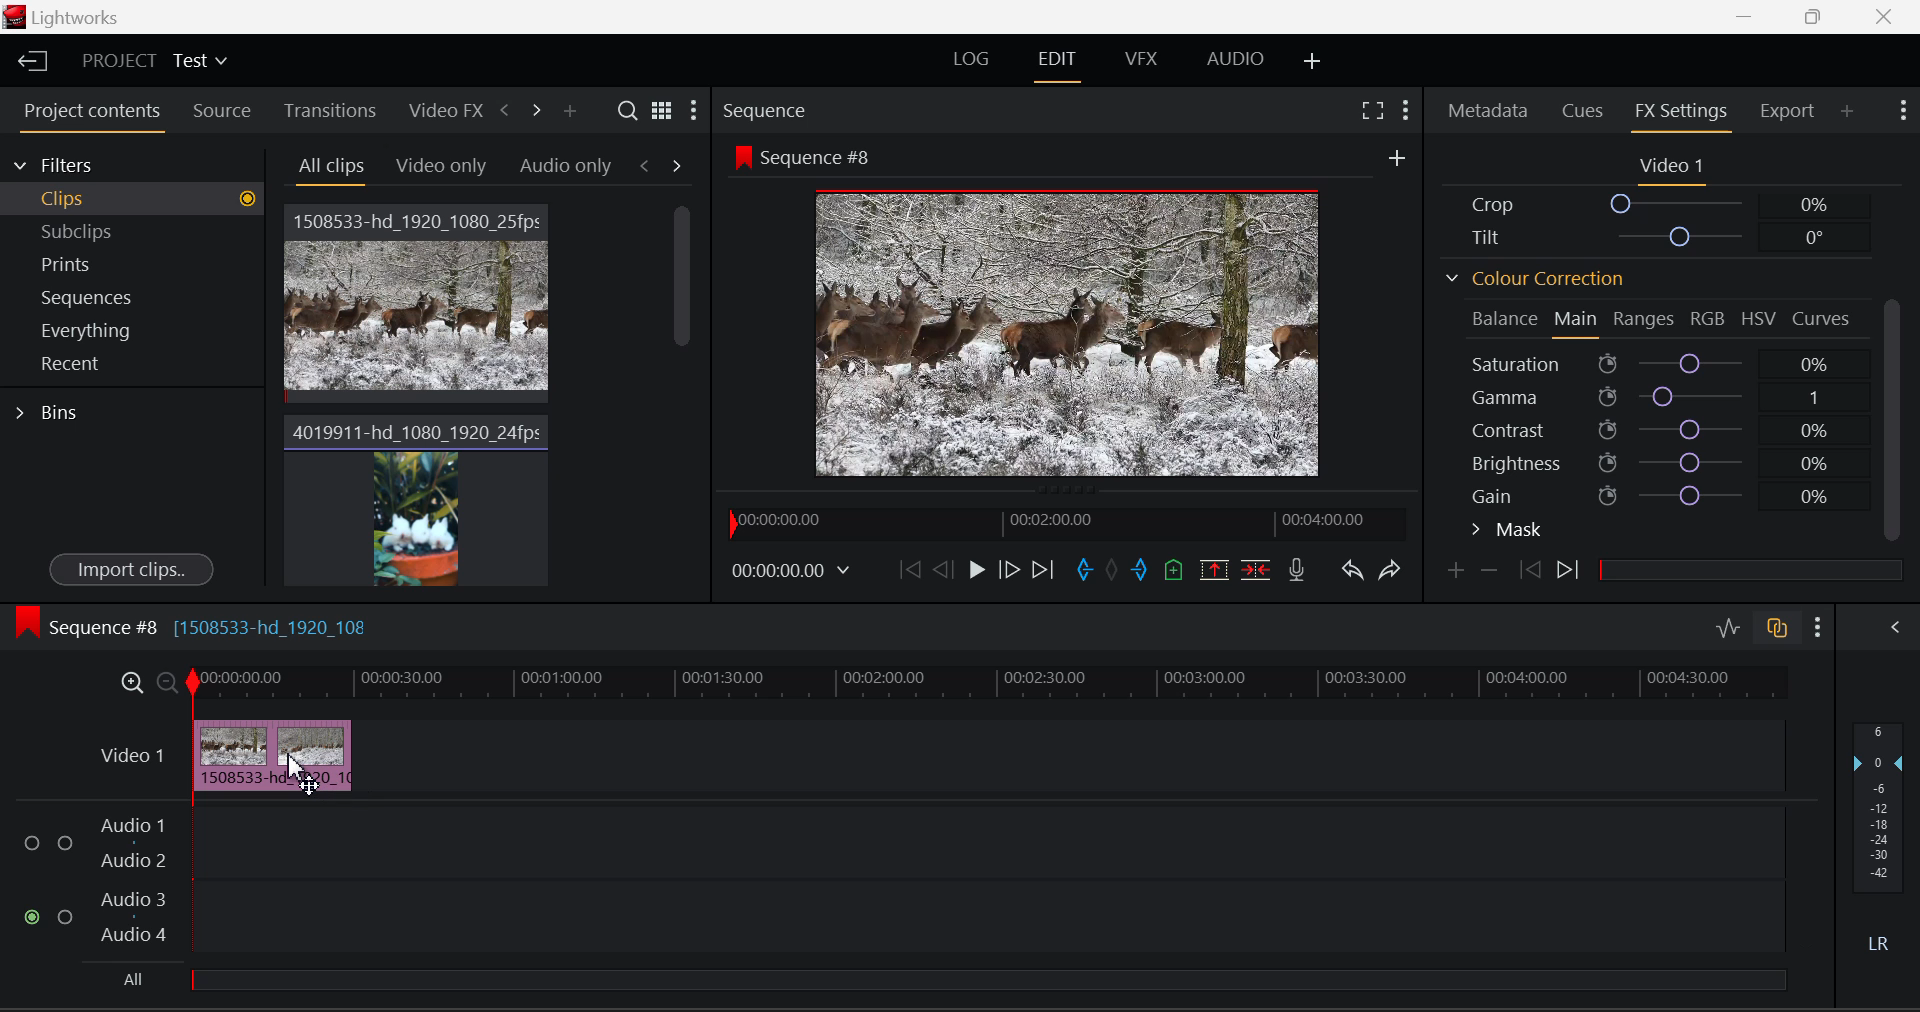 The width and height of the screenshot is (1920, 1012). I want to click on Cursor, so click(302, 775).